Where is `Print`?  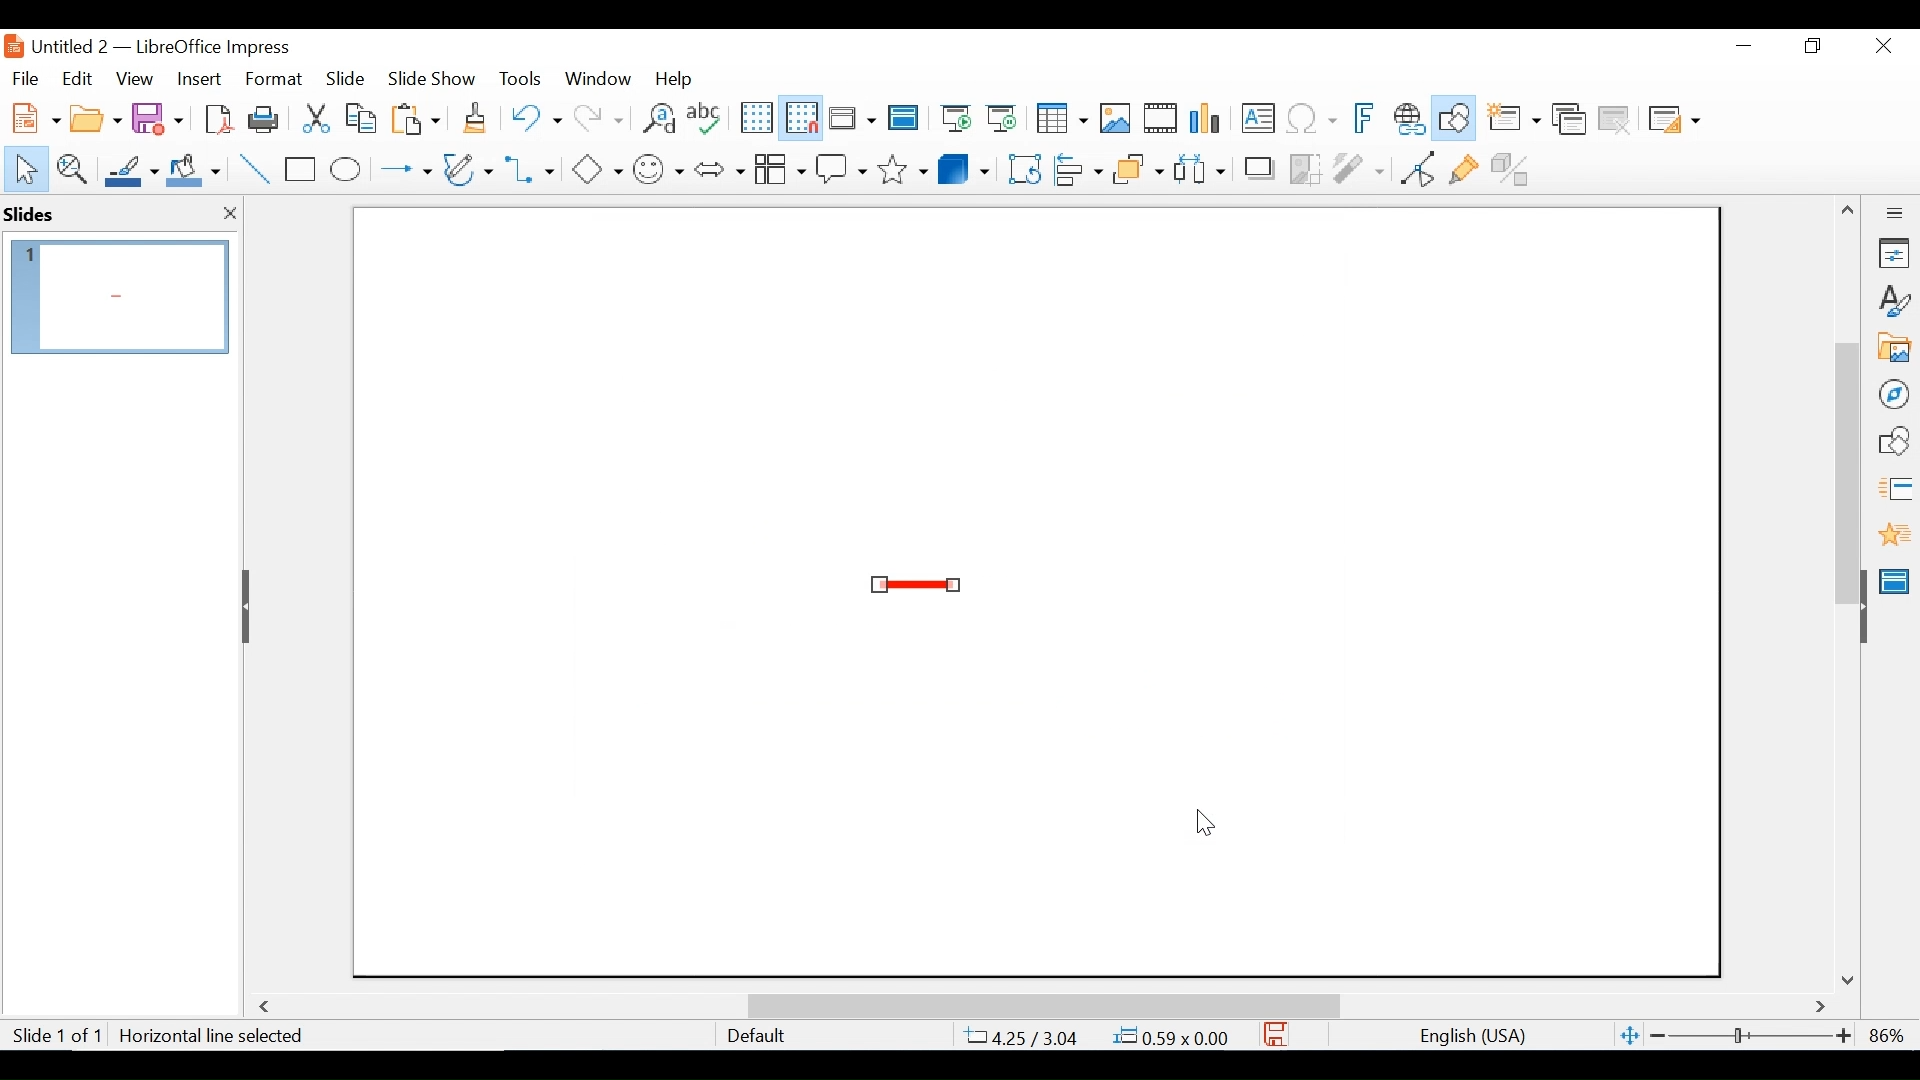
Print is located at coordinates (265, 118).